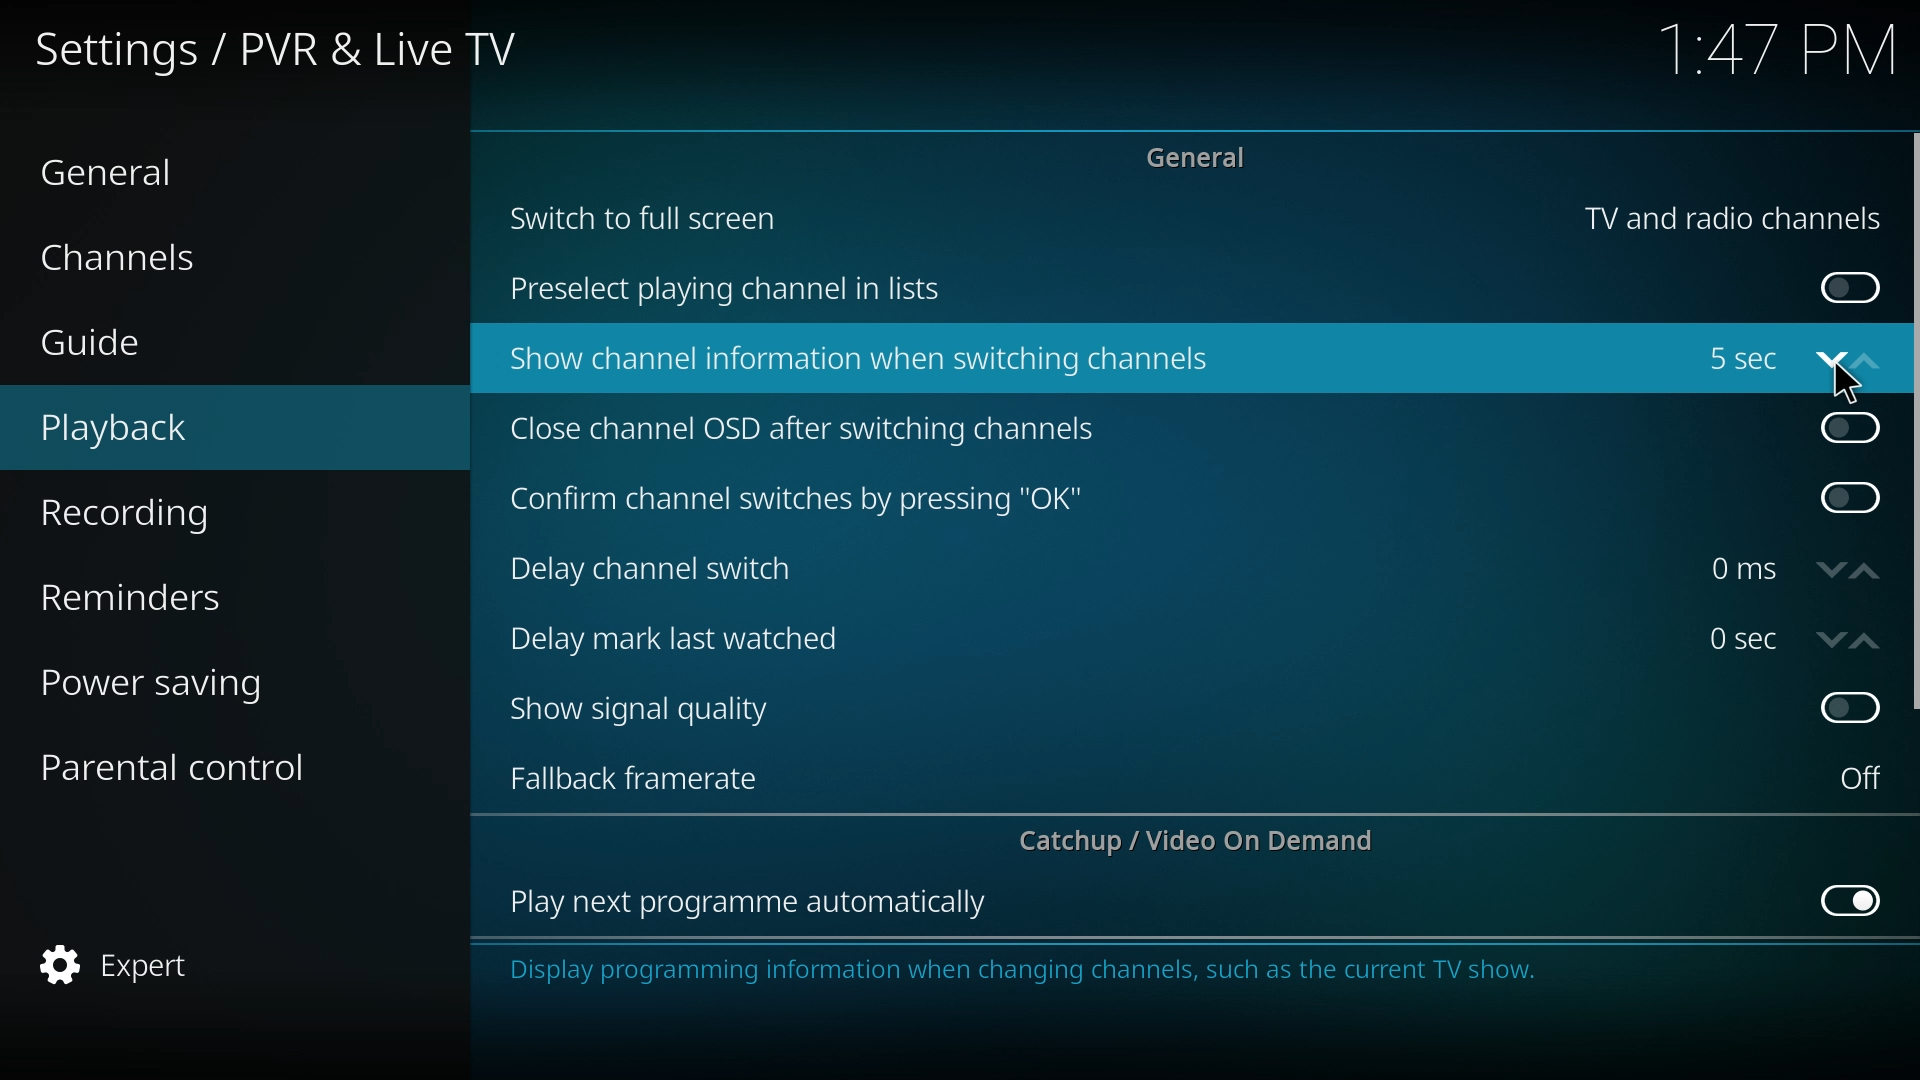 The image size is (1920, 1080). I want to click on recording, so click(181, 514).